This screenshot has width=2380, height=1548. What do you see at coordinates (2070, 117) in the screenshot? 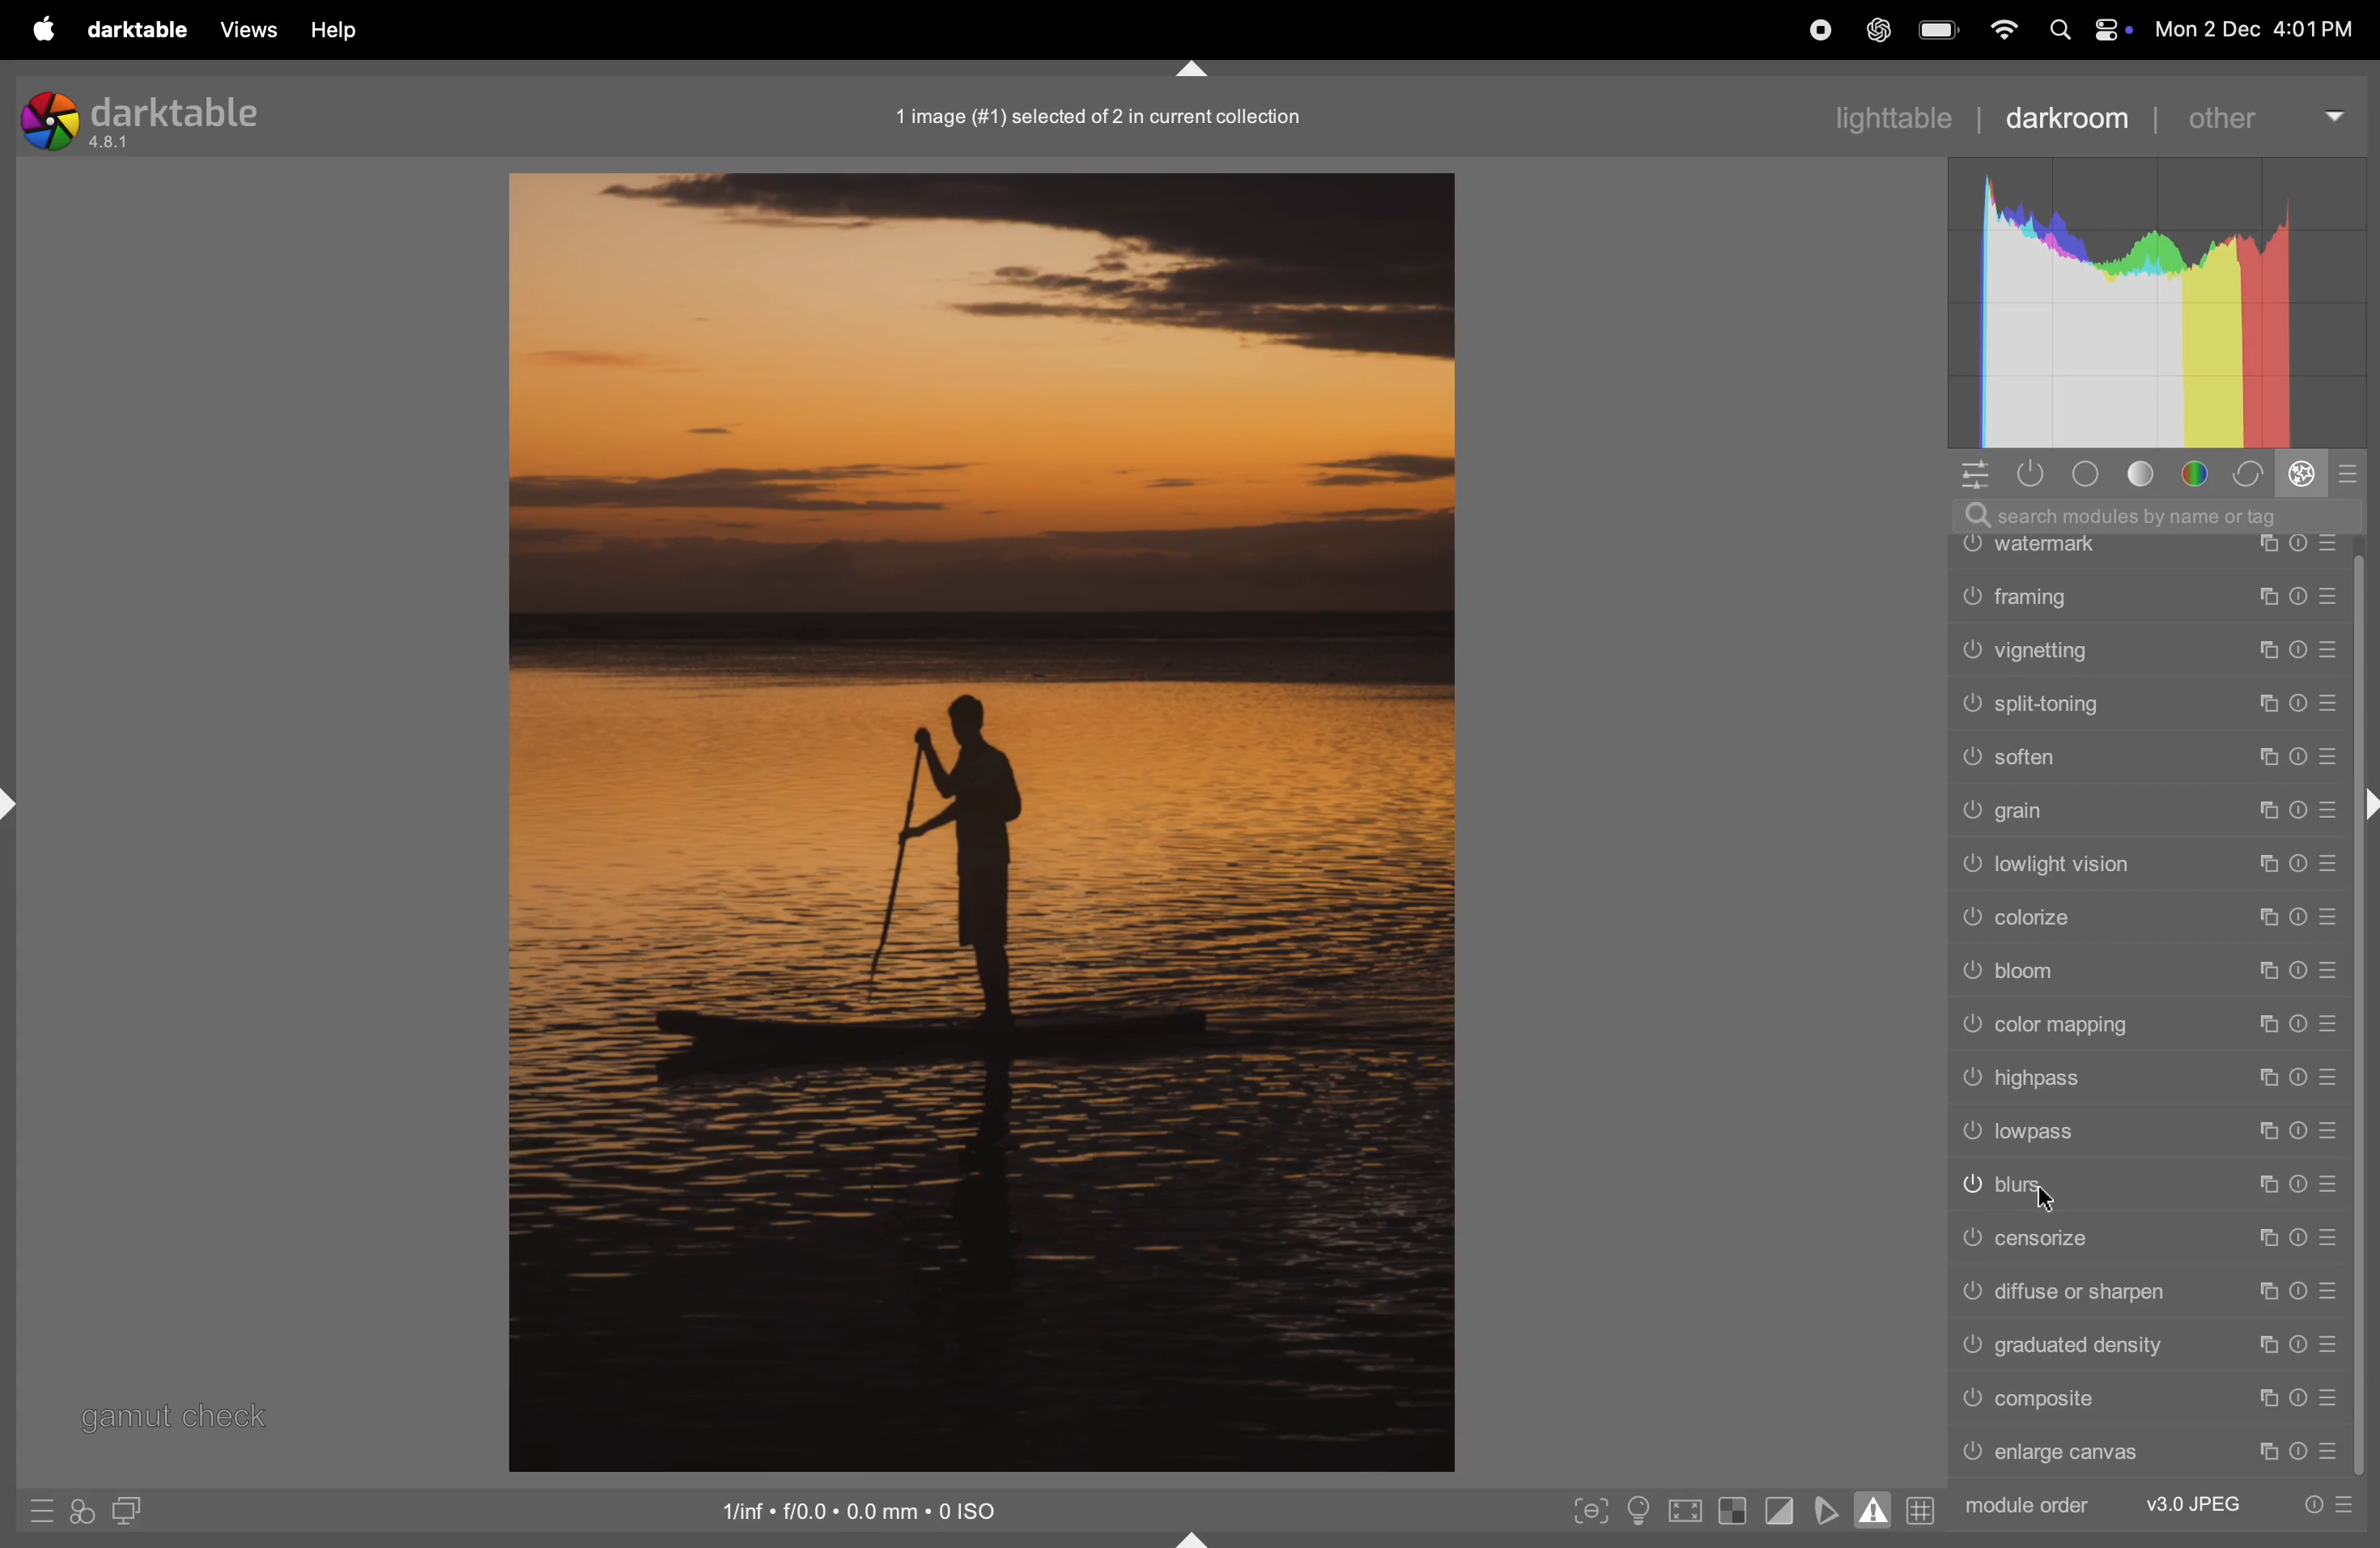
I see `darkroom` at bounding box center [2070, 117].